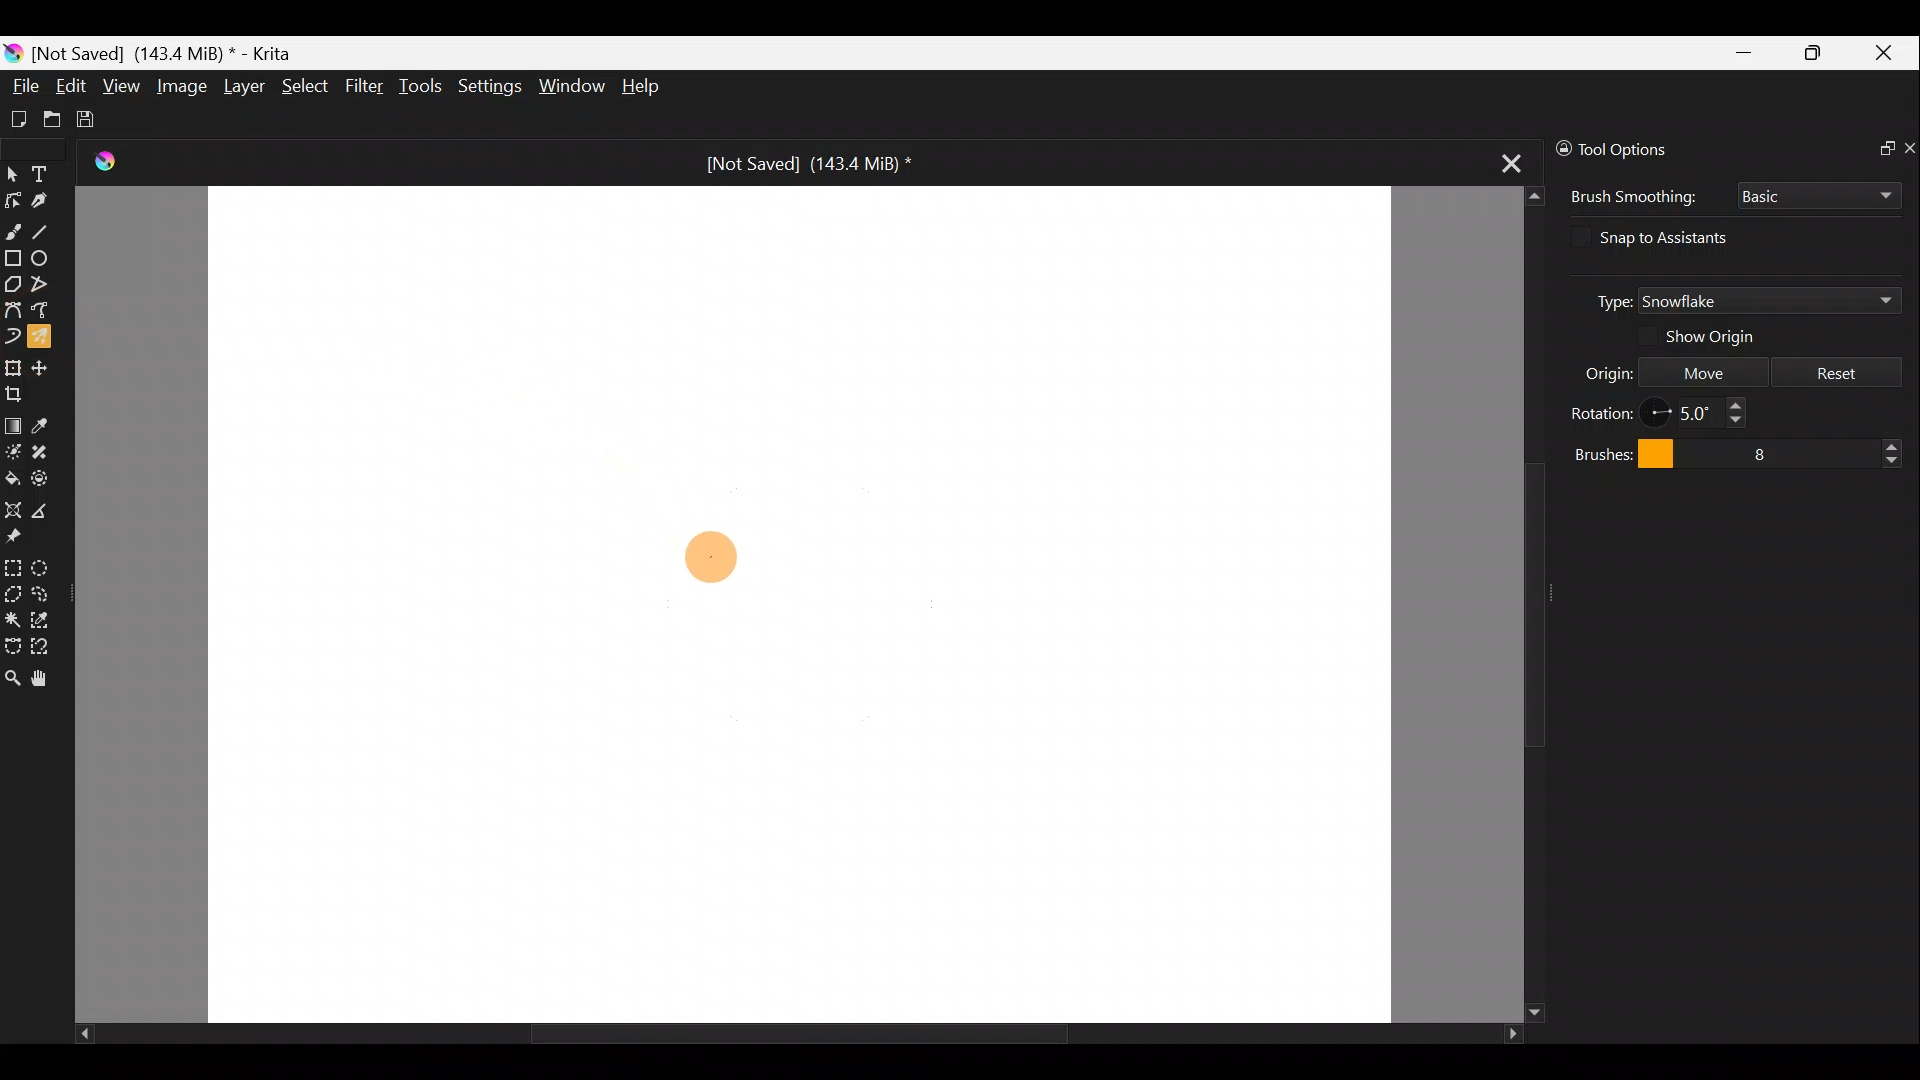  Describe the element at coordinates (180, 85) in the screenshot. I see `Image` at that location.